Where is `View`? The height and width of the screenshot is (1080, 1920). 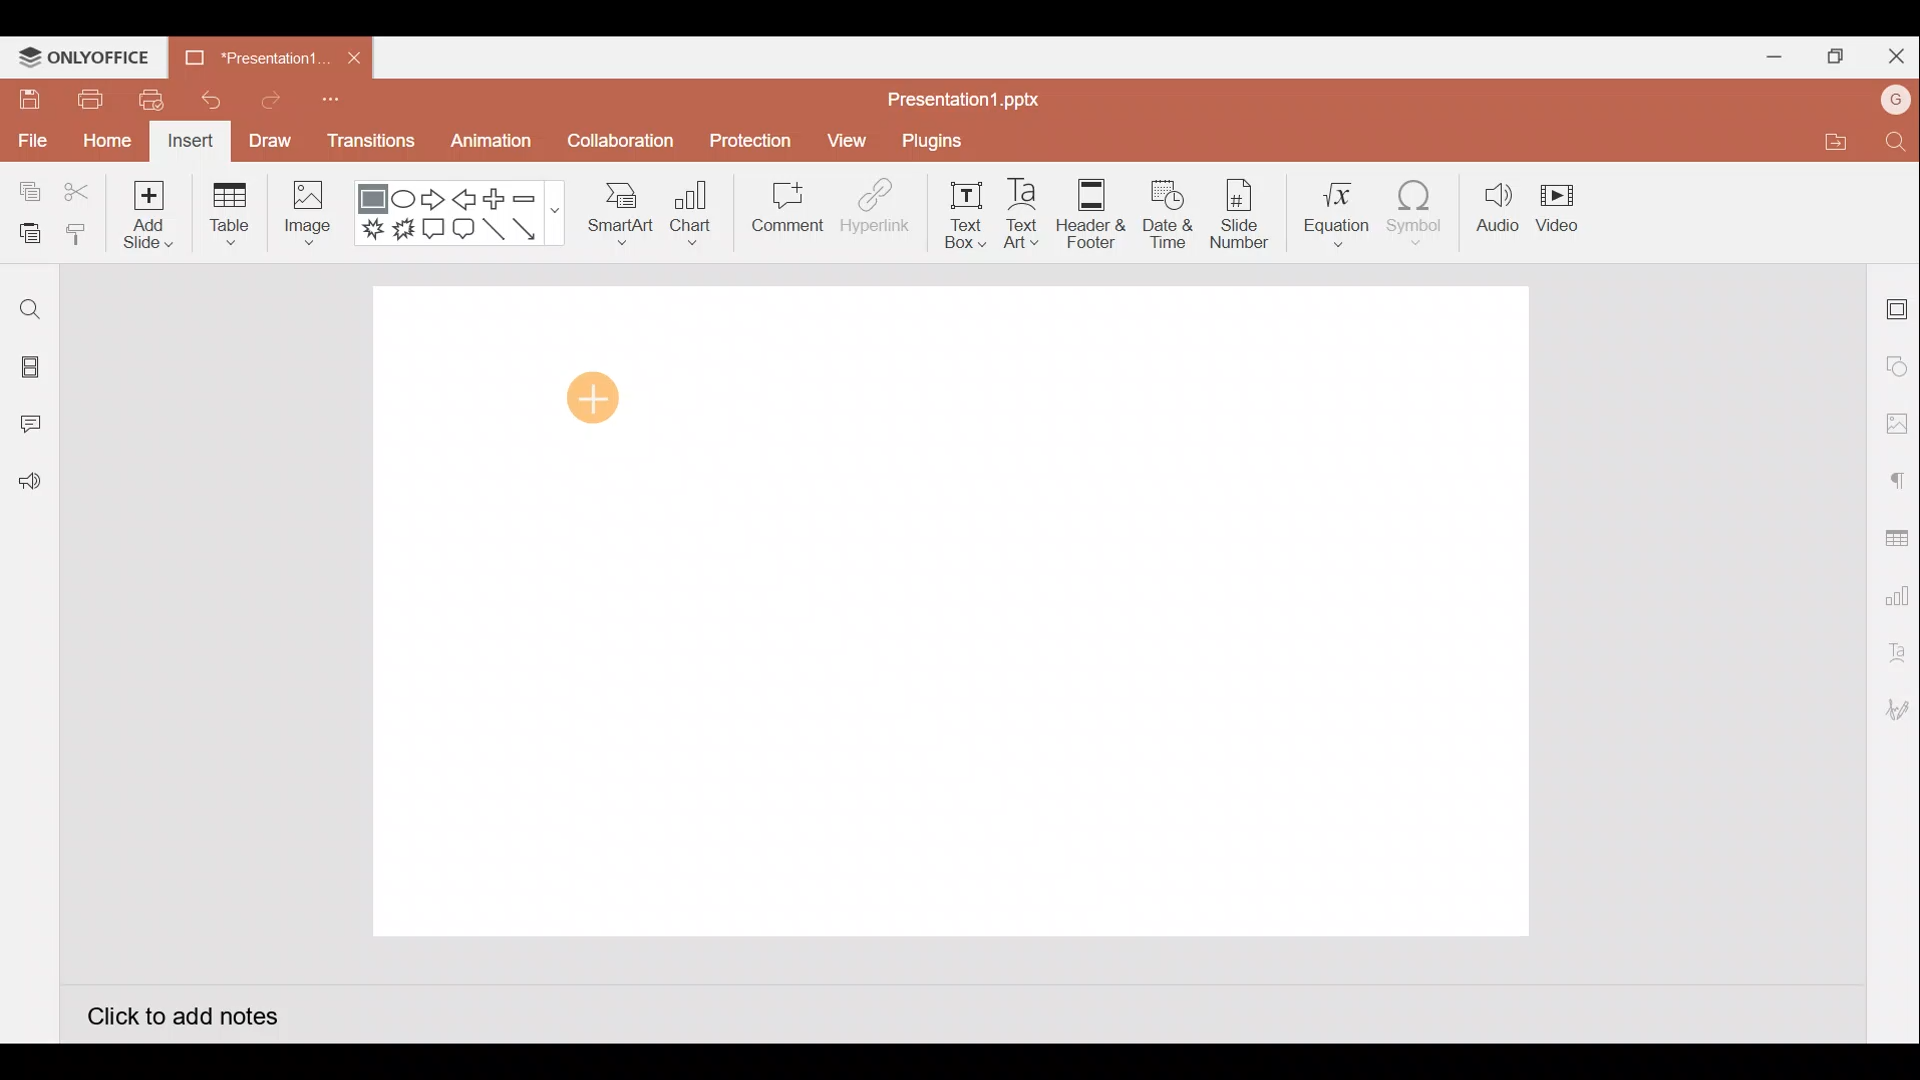
View is located at coordinates (850, 136).